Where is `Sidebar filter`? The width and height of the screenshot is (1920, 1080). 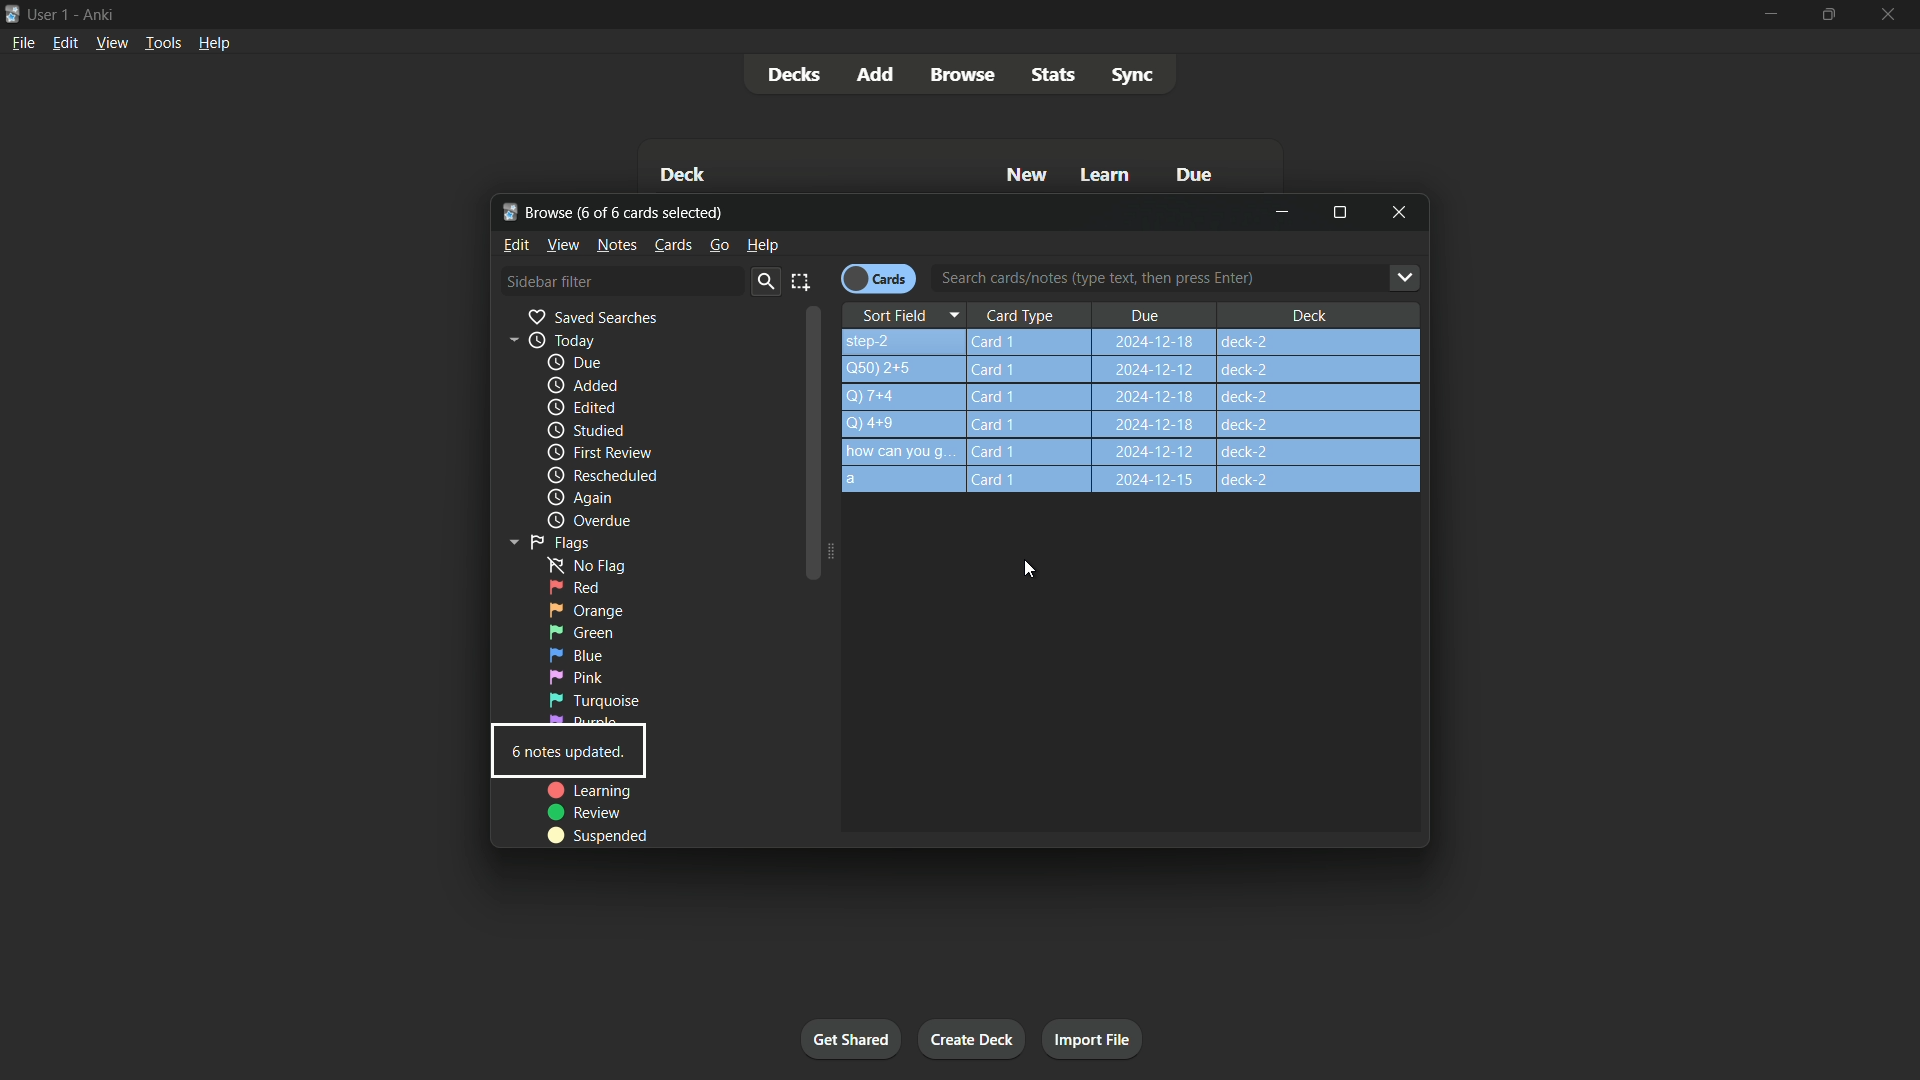 Sidebar filter is located at coordinates (549, 281).